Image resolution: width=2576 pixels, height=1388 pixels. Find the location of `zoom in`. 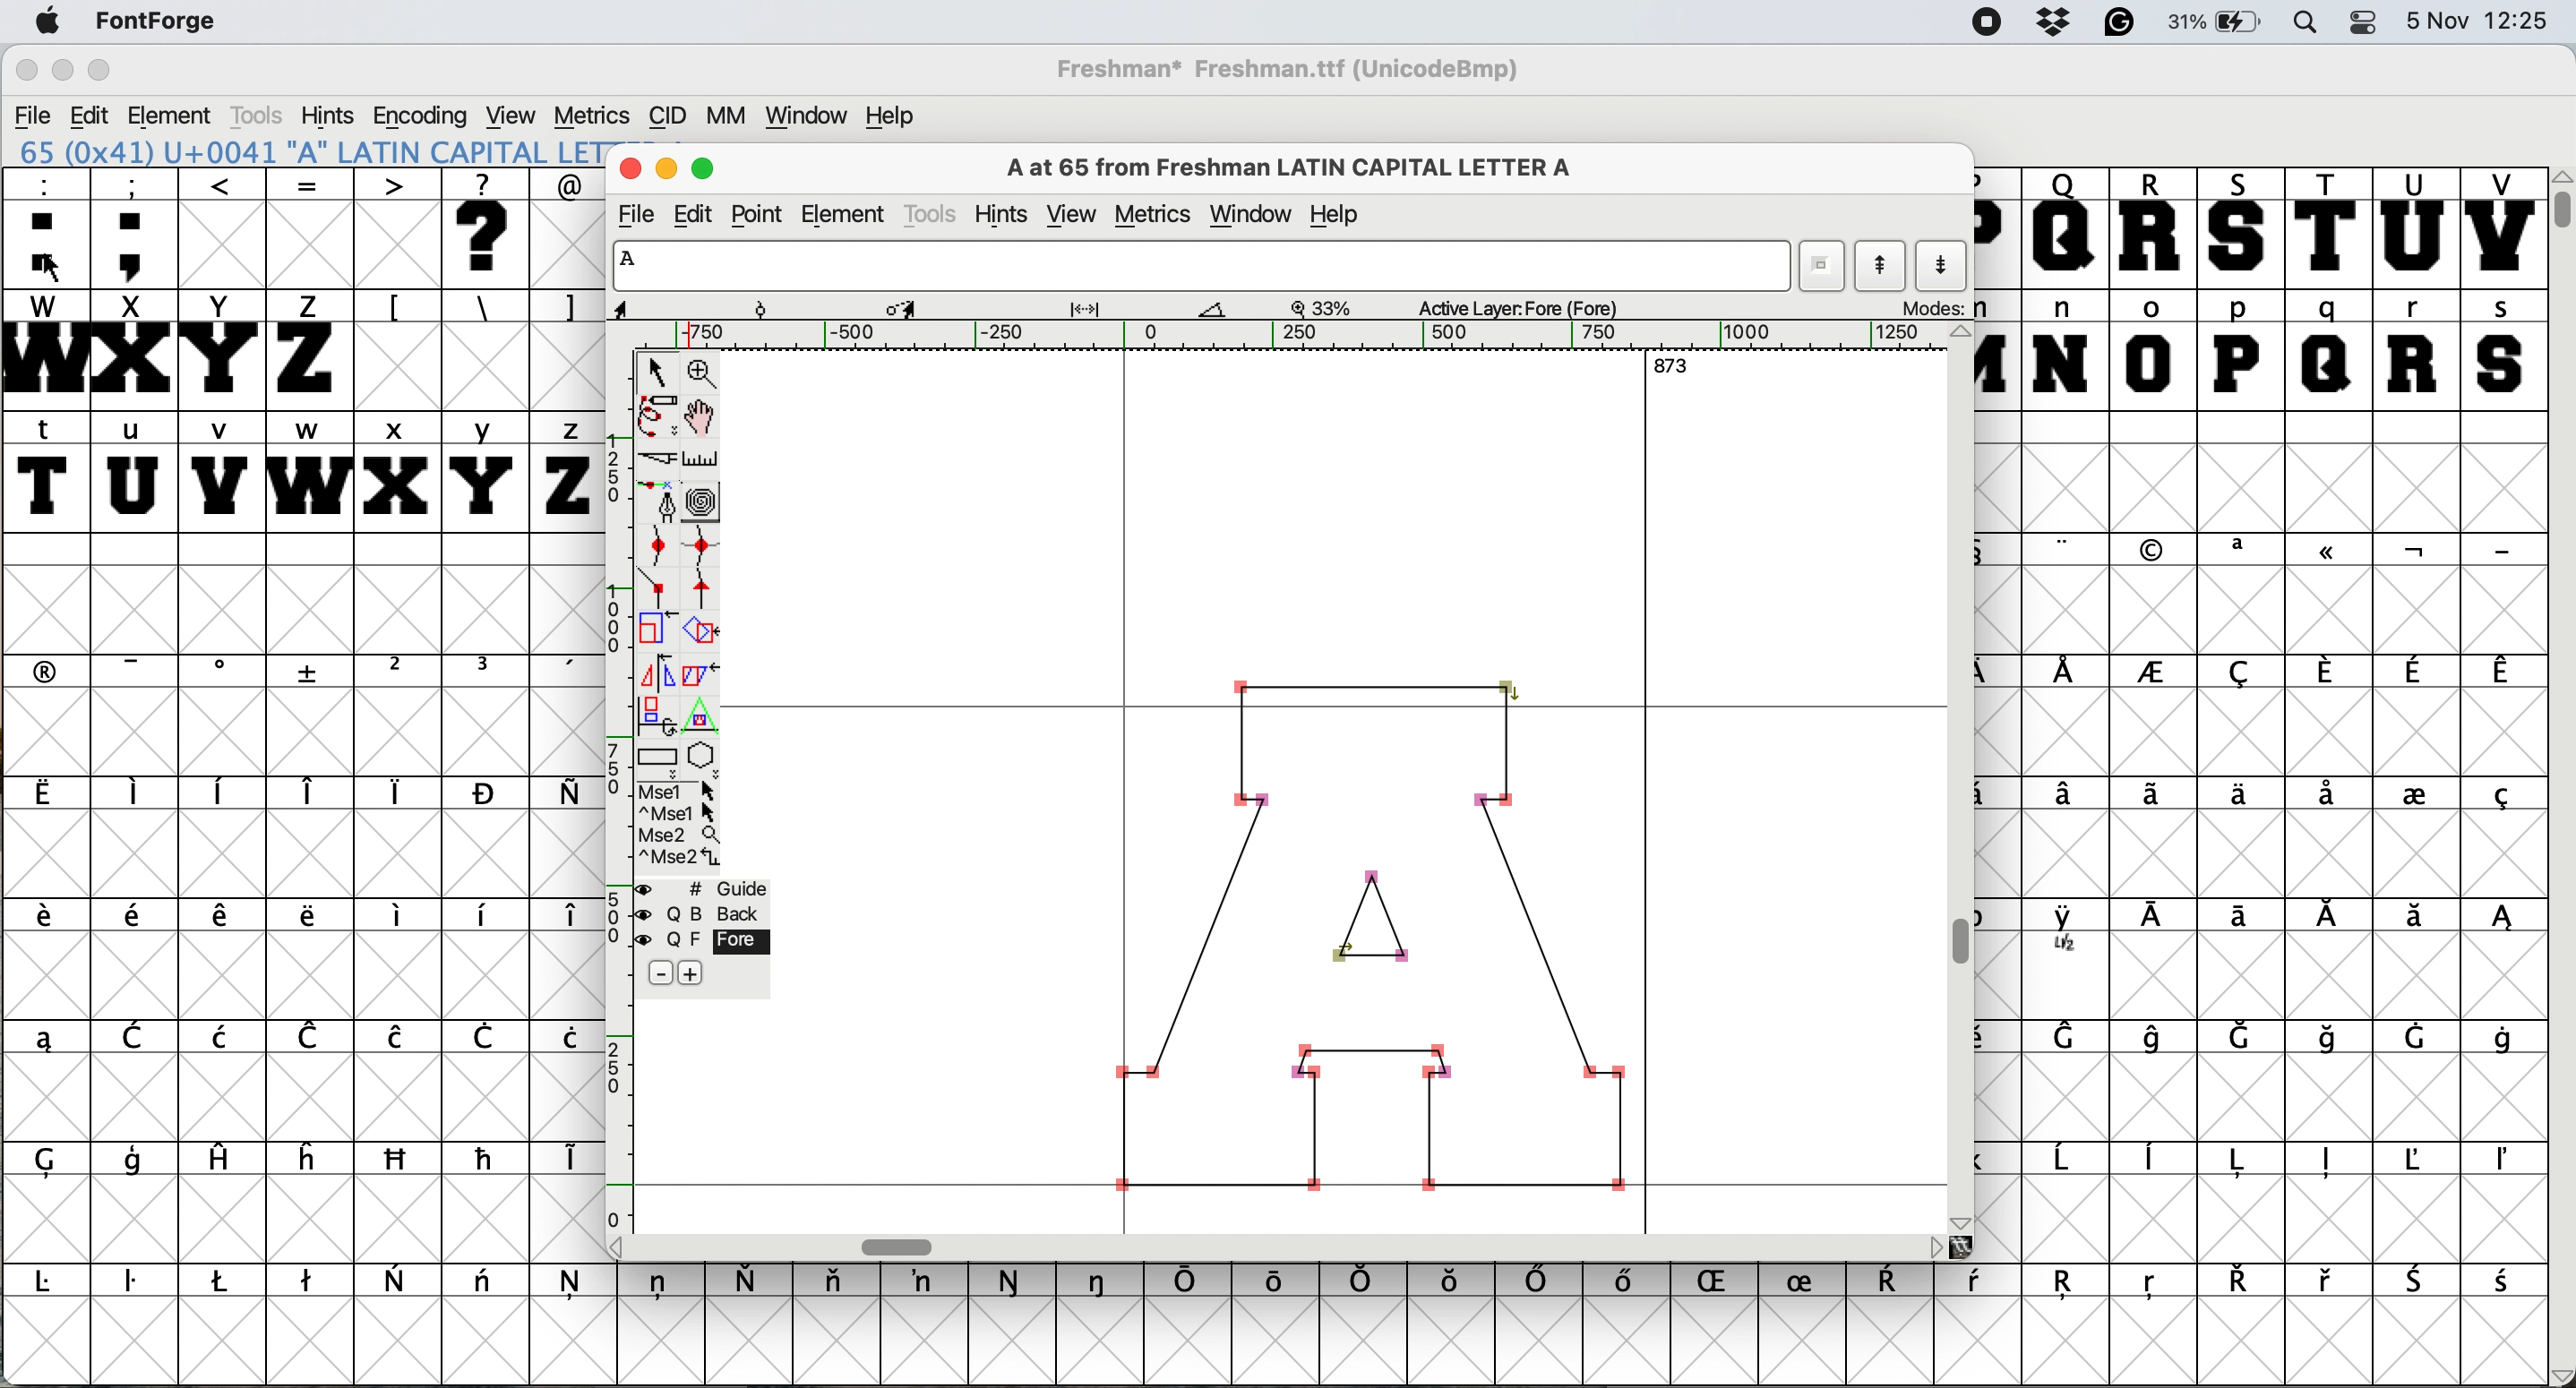

zoom in is located at coordinates (712, 369).